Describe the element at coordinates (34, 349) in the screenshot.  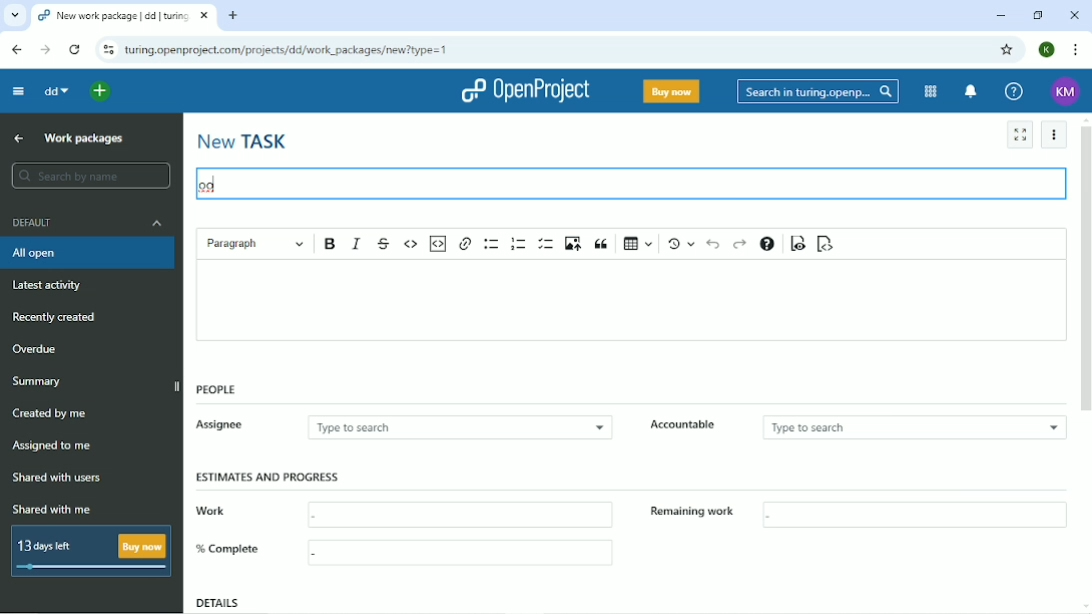
I see `Overdue` at that location.